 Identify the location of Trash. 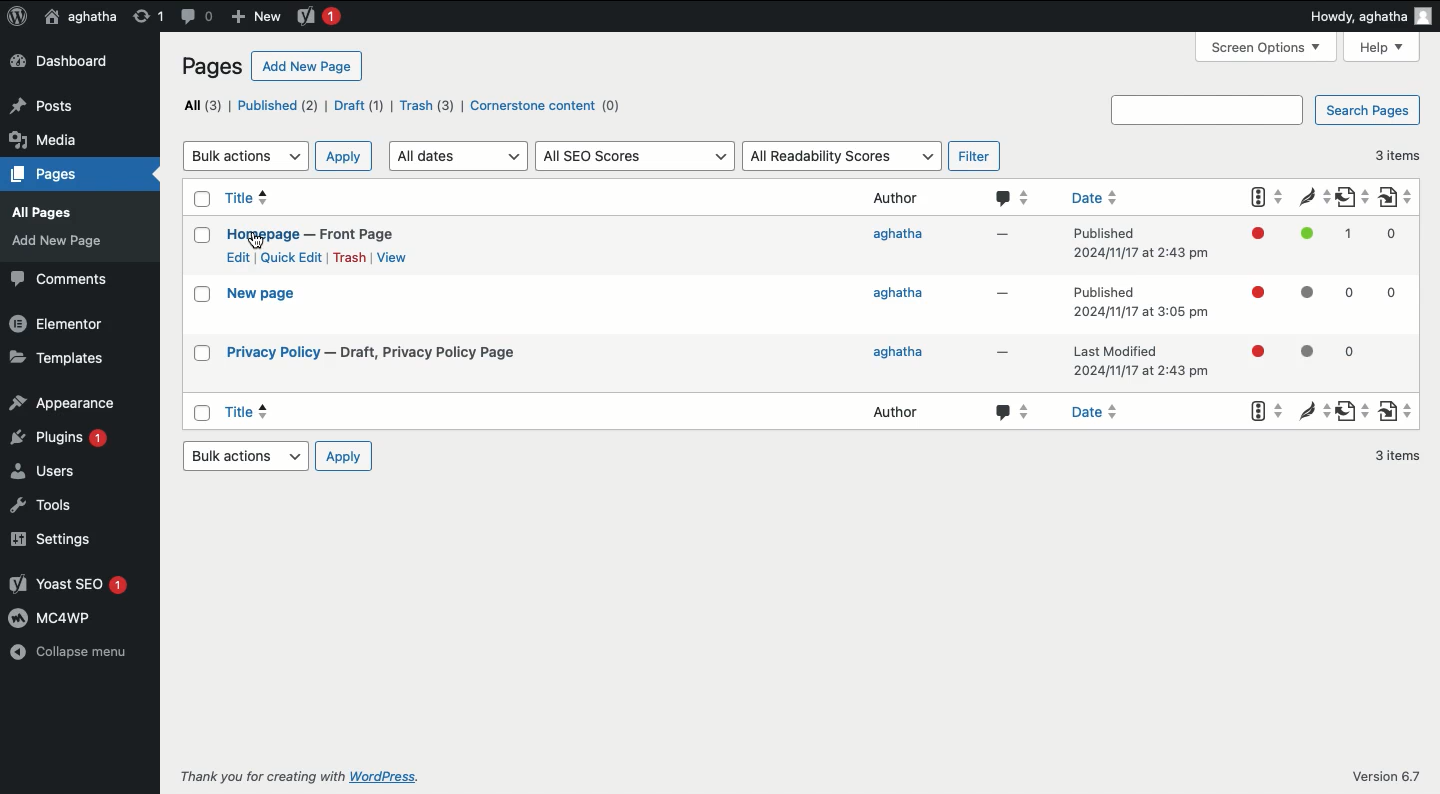
(350, 258).